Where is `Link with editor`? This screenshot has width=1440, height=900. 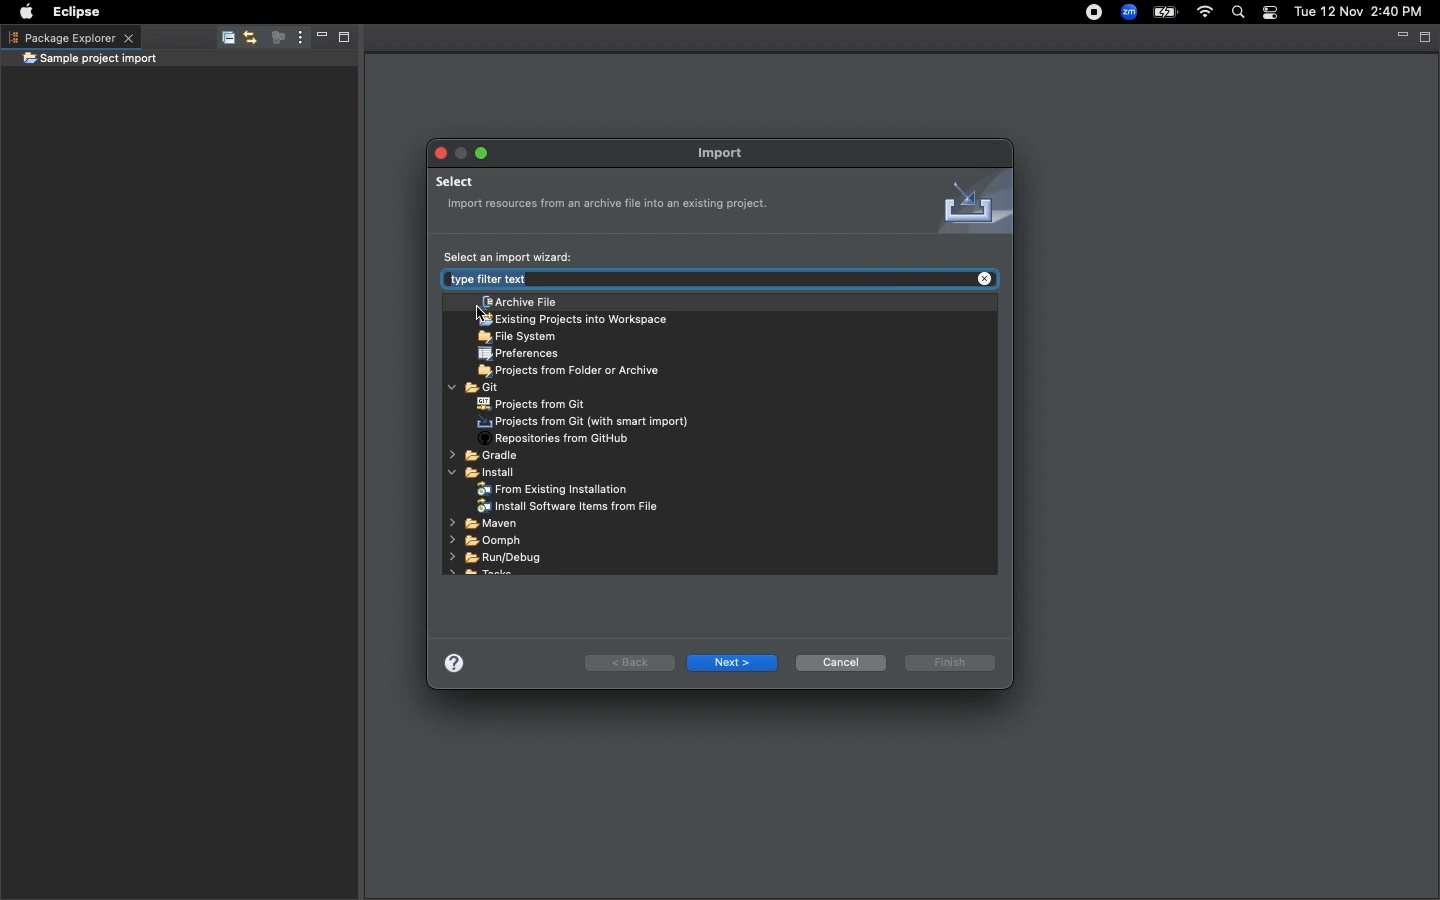
Link with editor is located at coordinates (249, 39).